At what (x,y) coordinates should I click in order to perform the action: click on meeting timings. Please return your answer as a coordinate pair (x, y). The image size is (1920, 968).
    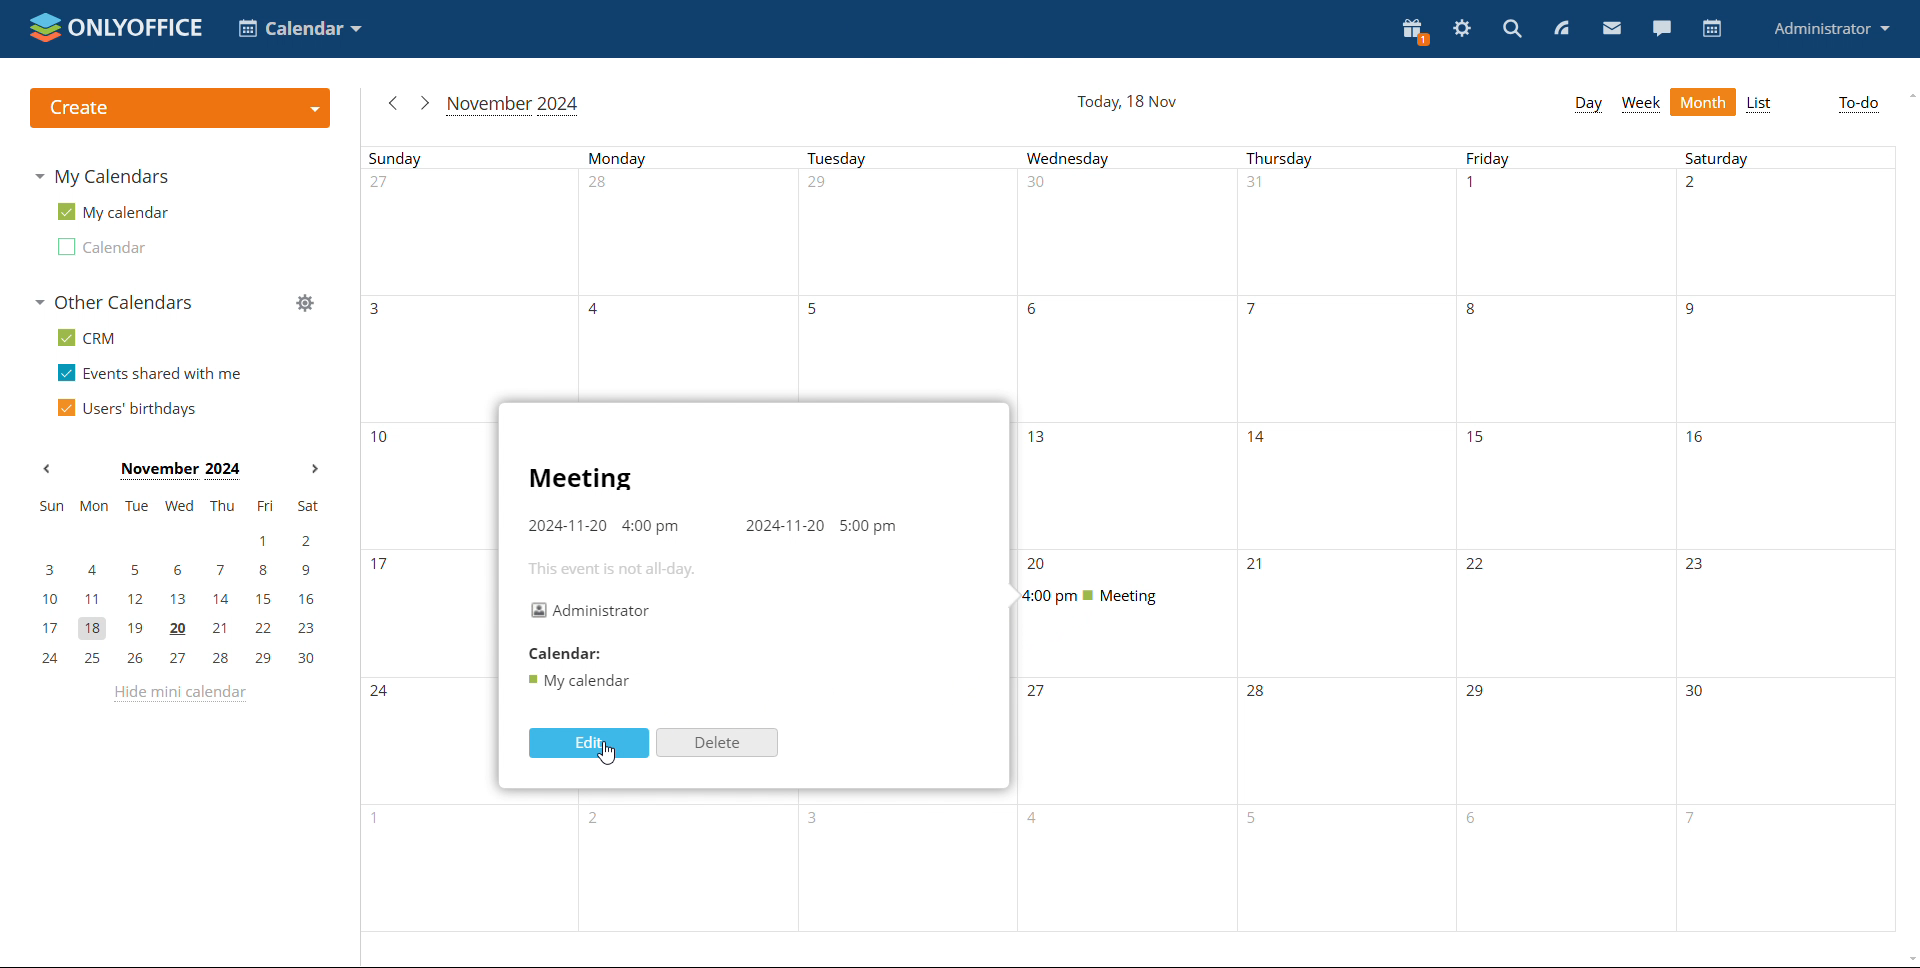
    Looking at the image, I should click on (714, 527).